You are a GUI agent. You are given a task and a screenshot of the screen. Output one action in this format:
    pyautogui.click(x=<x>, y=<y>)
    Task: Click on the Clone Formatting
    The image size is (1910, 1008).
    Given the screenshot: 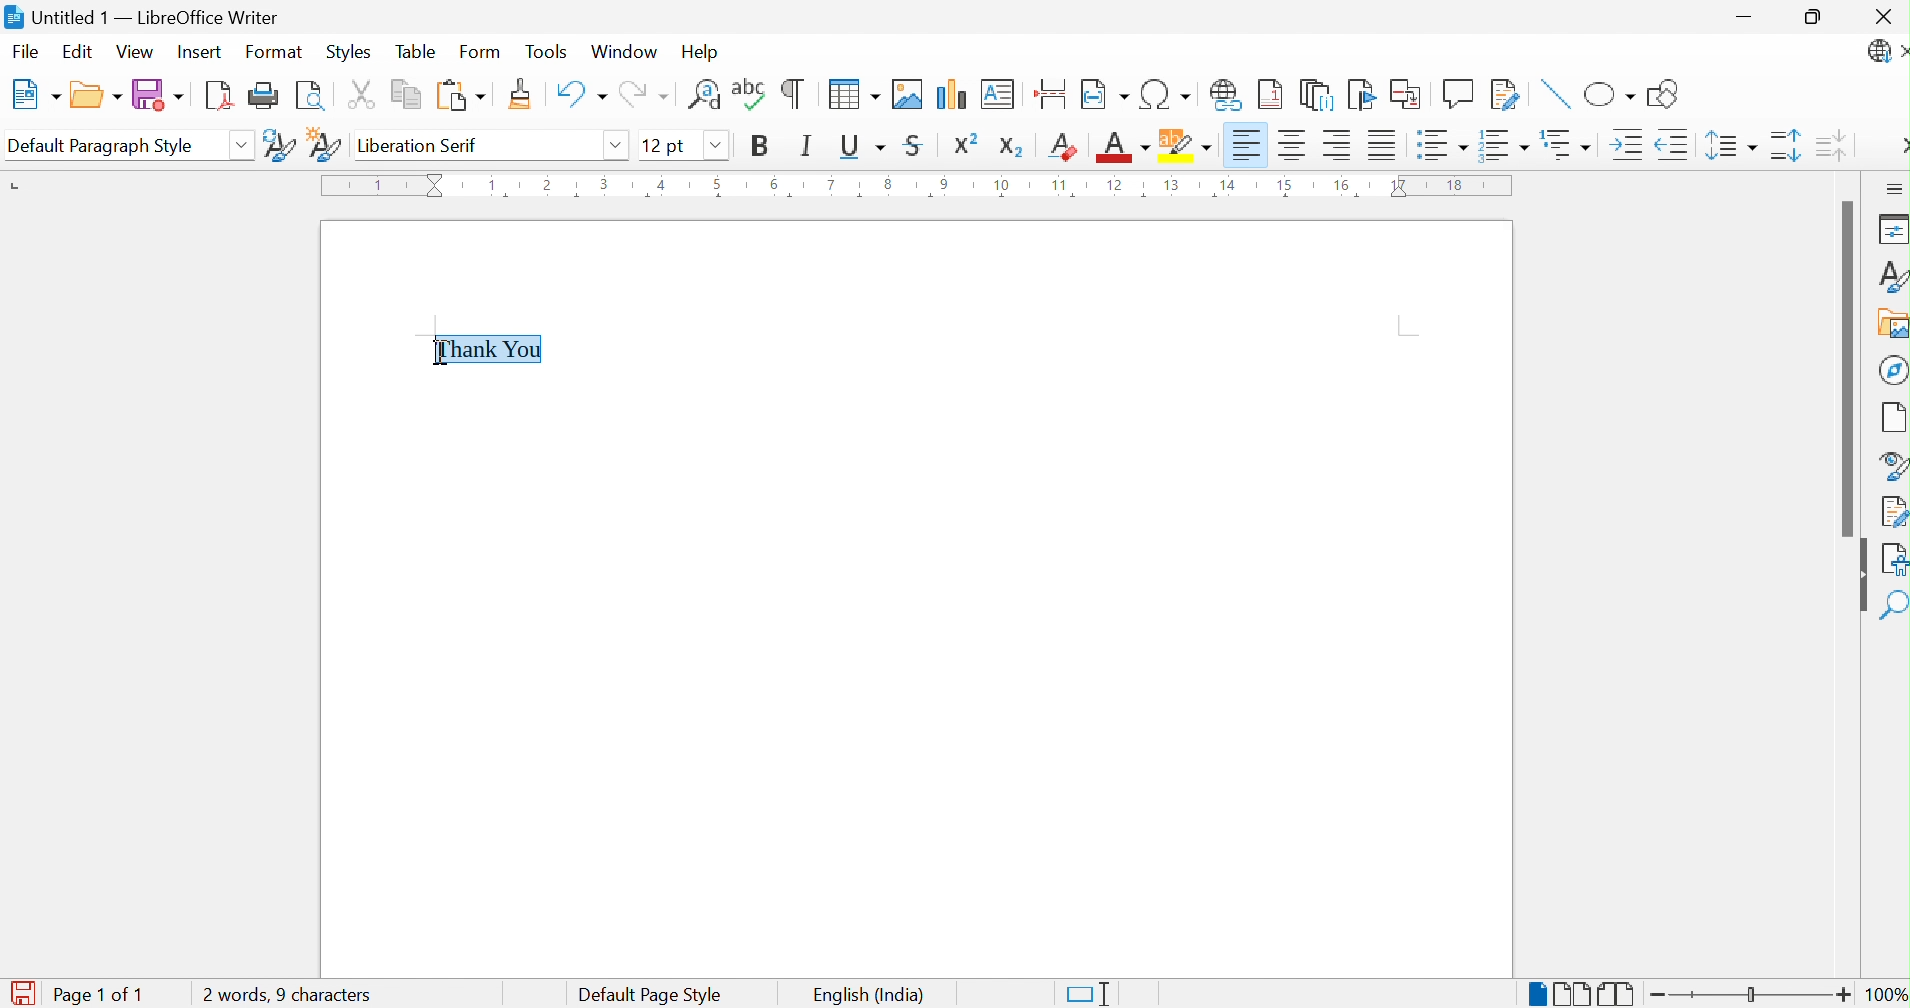 What is the action you would take?
    pyautogui.click(x=521, y=94)
    